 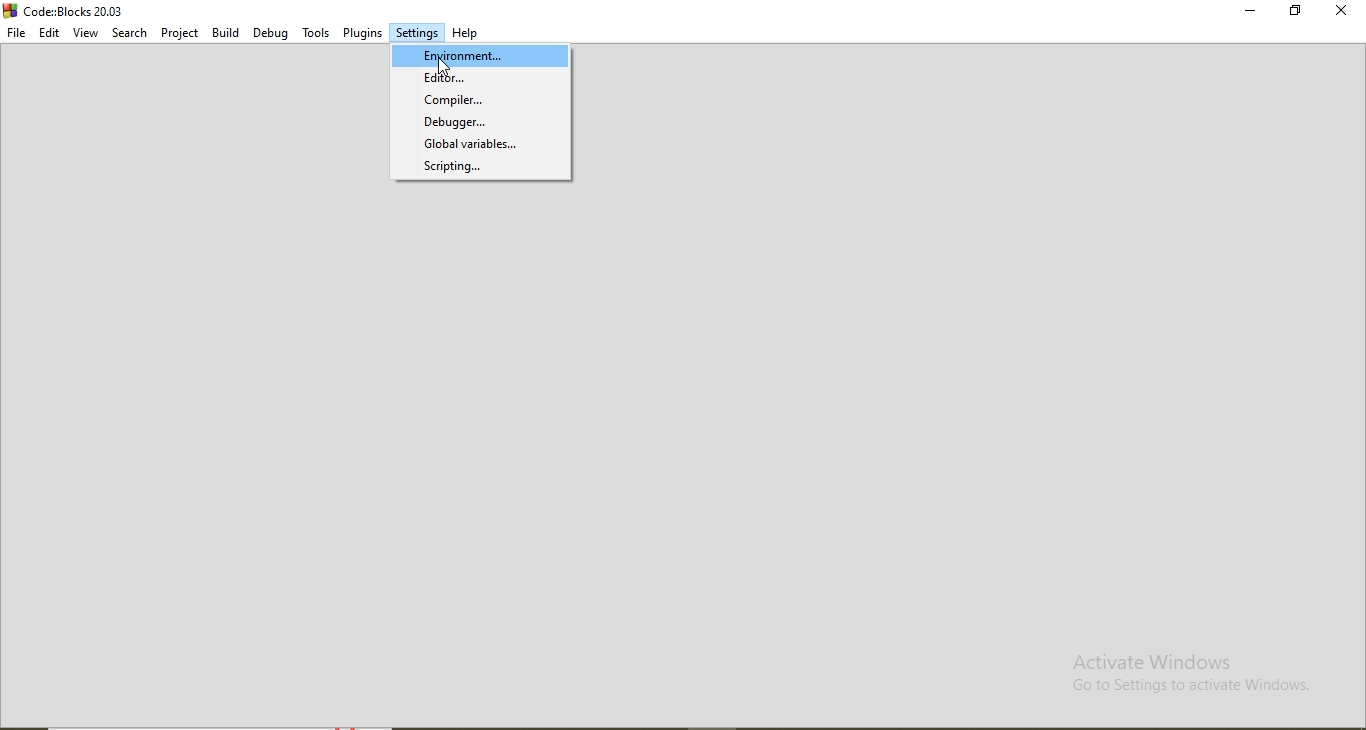 I want to click on cursor on Environment, so click(x=443, y=68).